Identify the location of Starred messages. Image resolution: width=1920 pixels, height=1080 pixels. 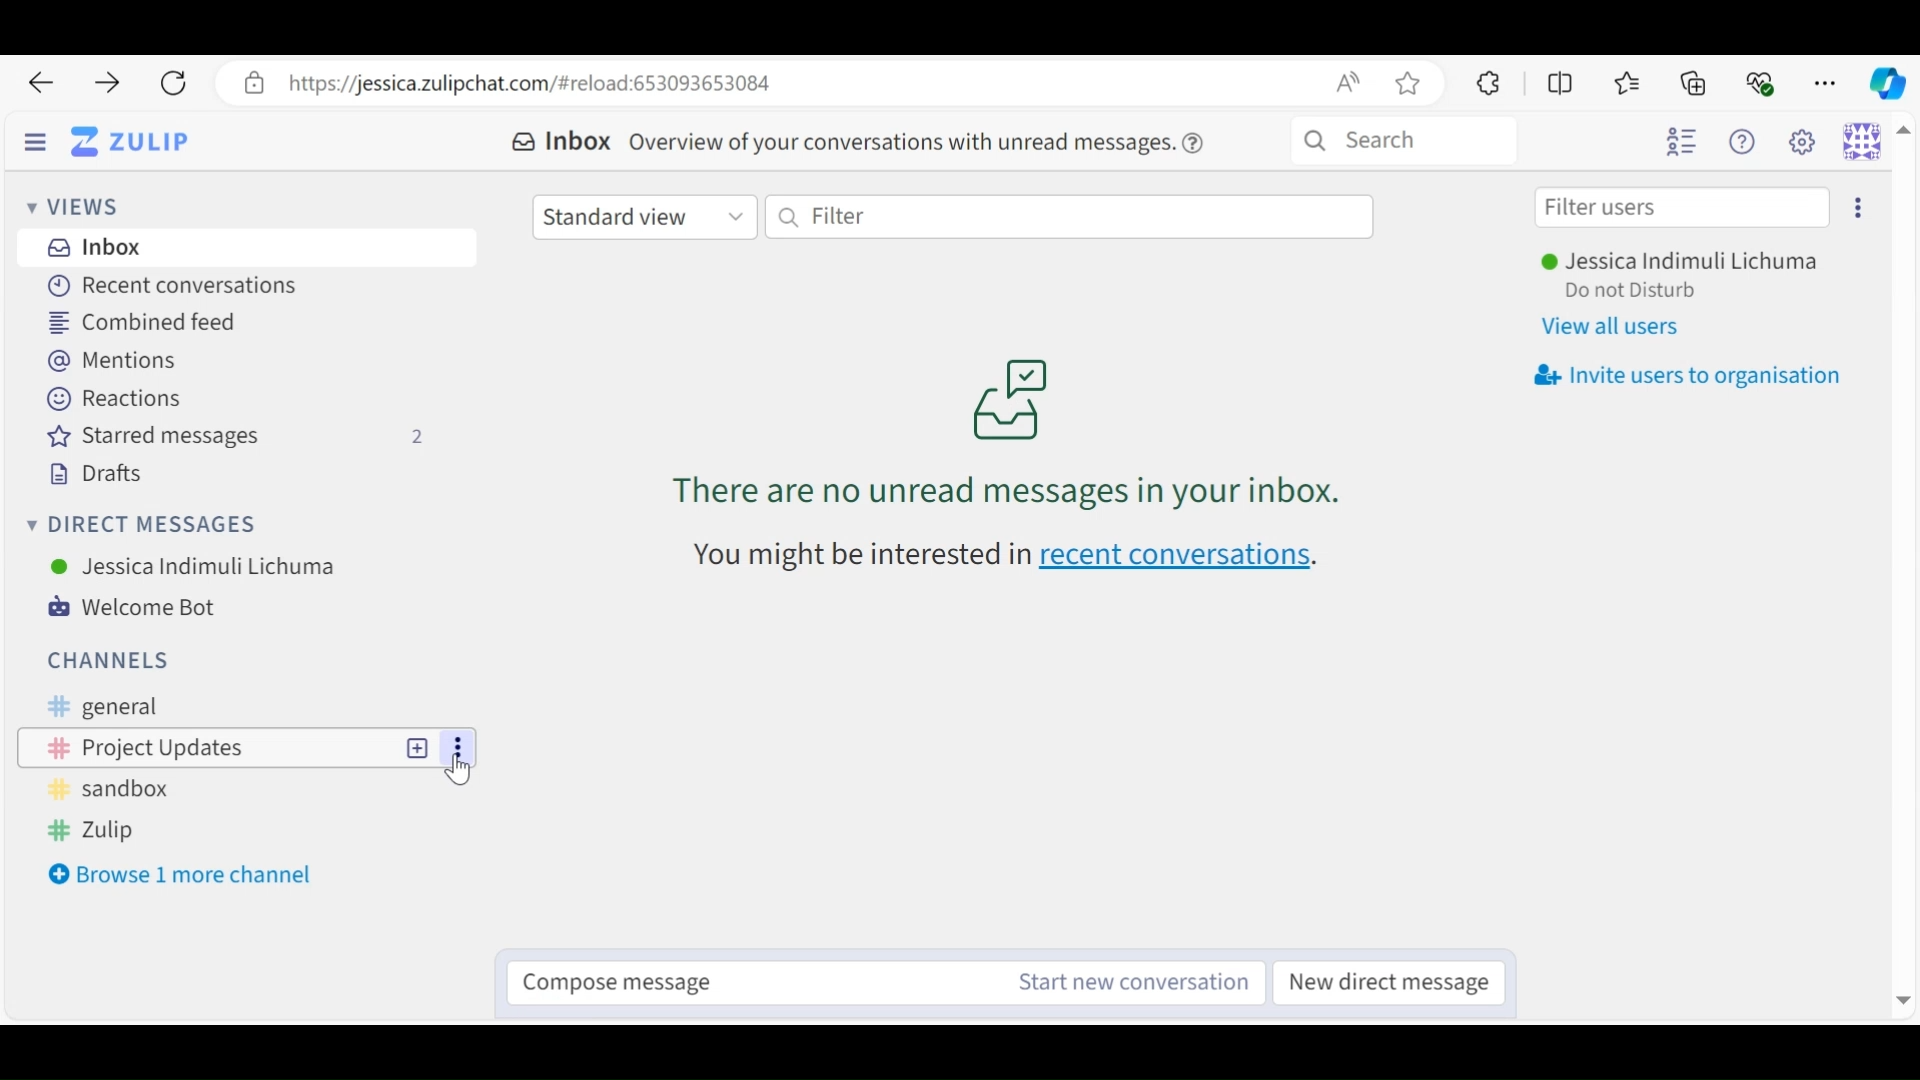
(242, 437).